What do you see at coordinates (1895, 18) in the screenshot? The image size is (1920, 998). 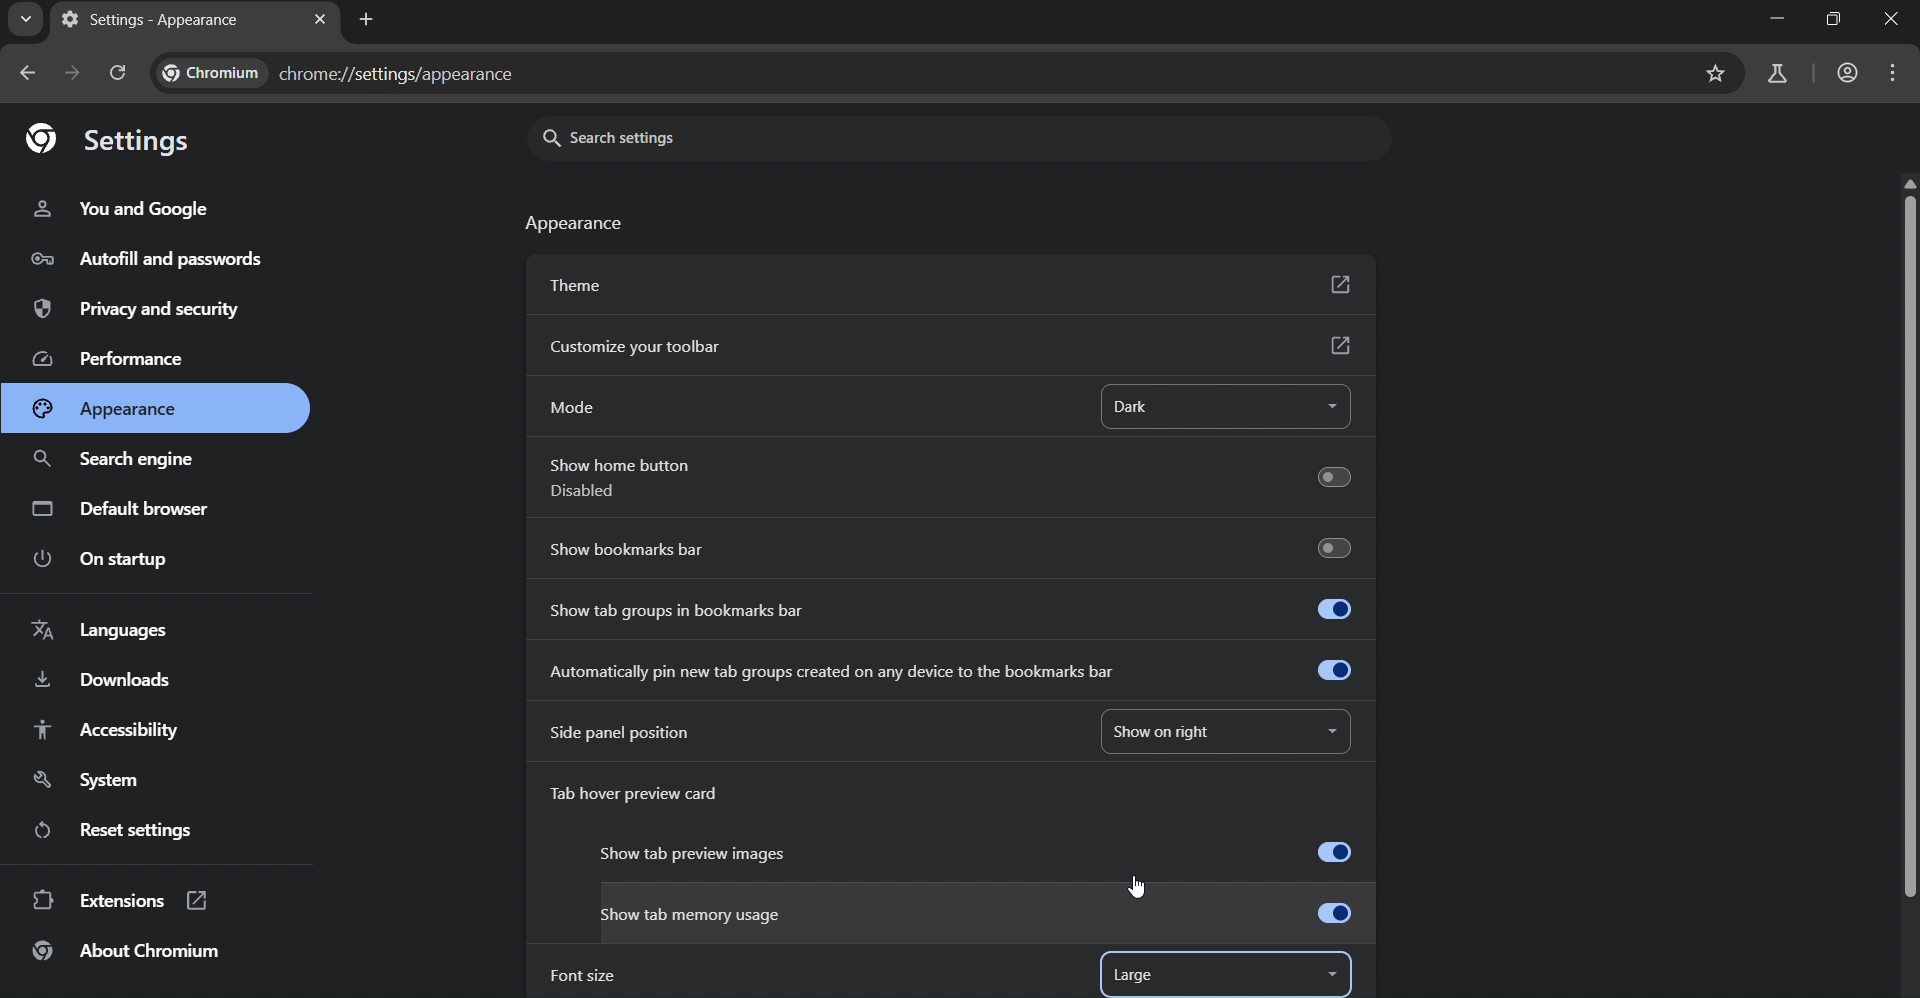 I see `close` at bounding box center [1895, 18].